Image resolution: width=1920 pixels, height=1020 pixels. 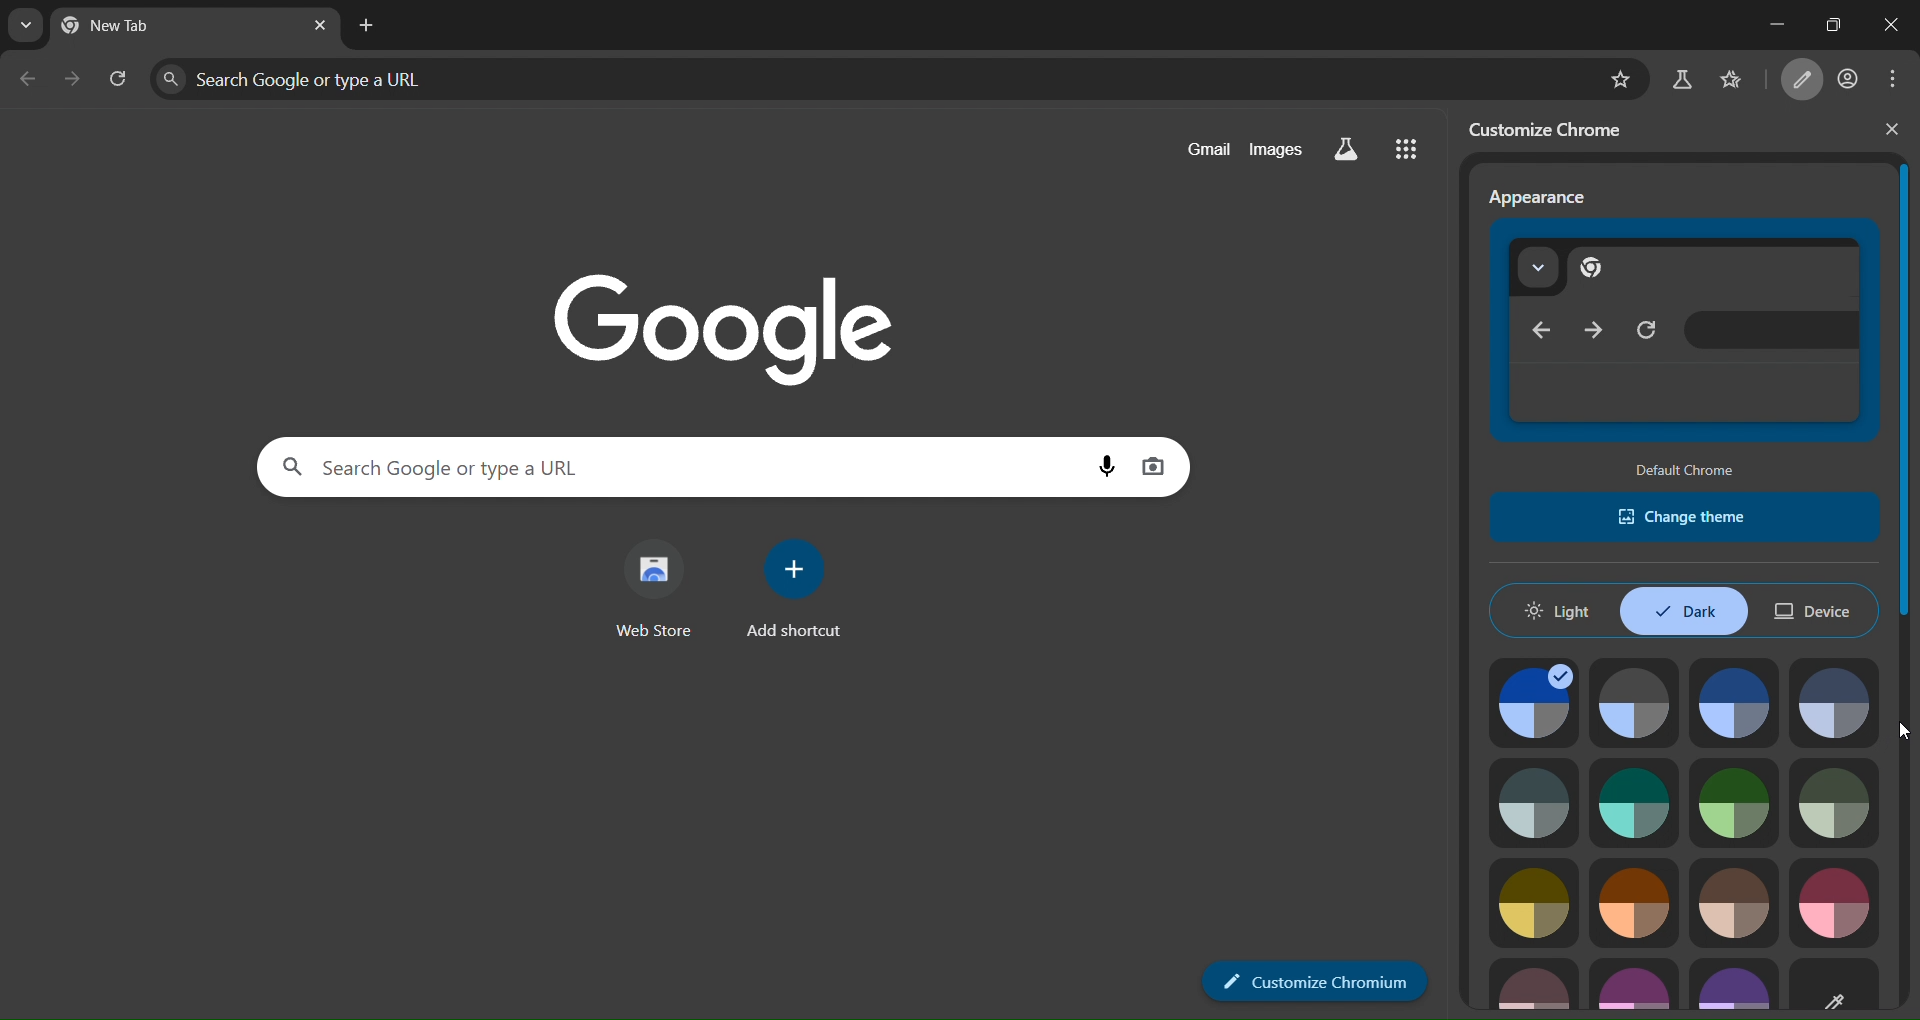 I want to click on search tabs, so click(x=20, y=26).